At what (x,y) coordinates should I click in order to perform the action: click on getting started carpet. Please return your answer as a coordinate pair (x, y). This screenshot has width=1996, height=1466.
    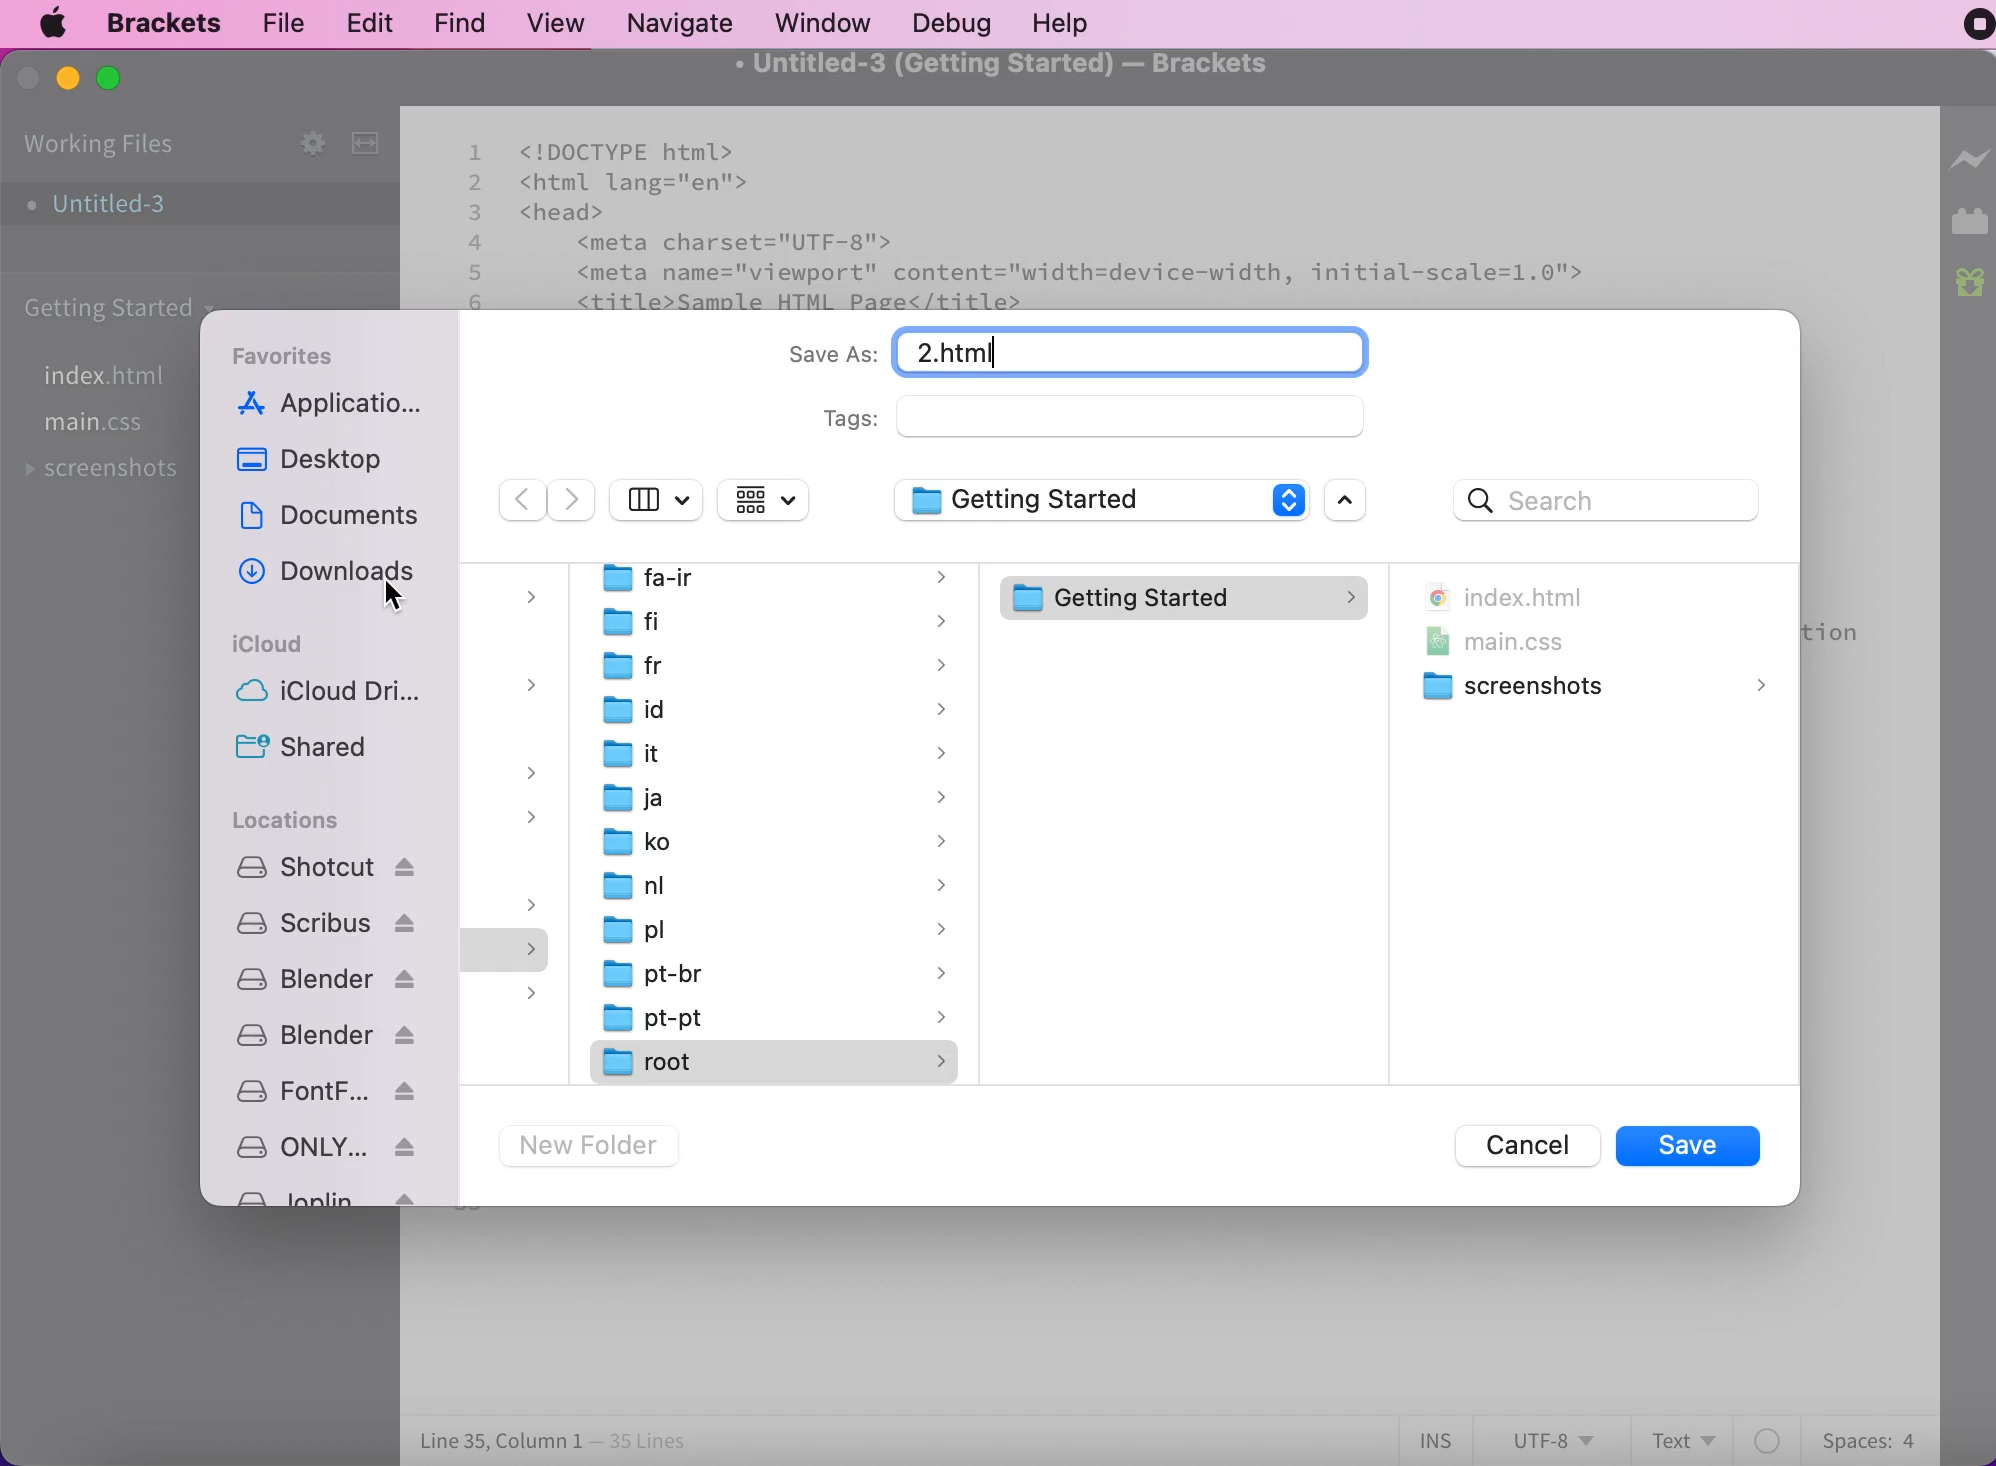
    Looking at the image, I should click on (111, 312).